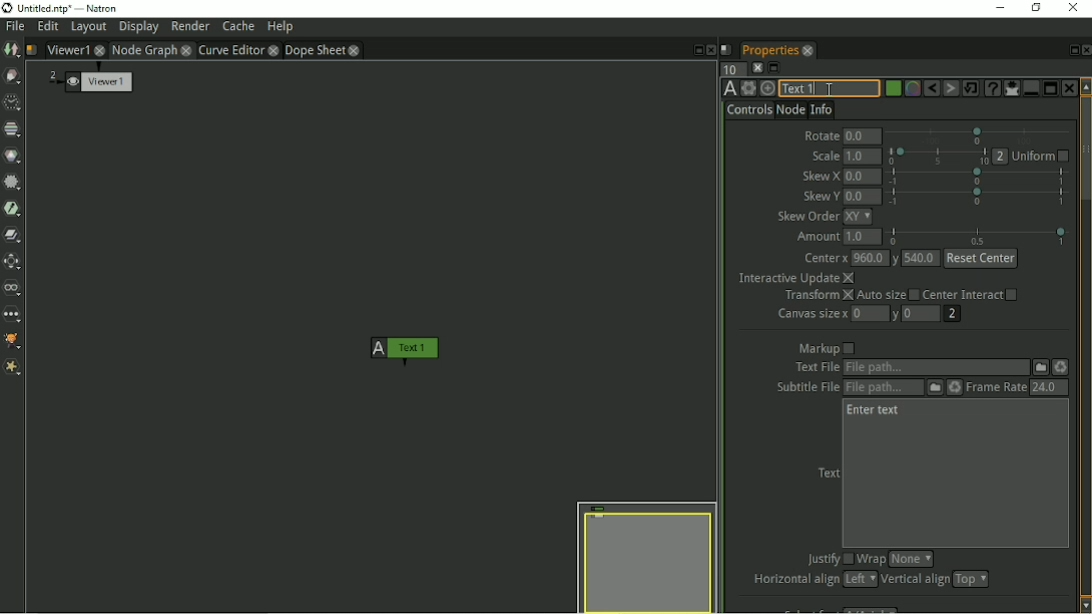 Image resolution: width=1092 pixels, height=614 pixels. Describe the element at coordinates (769, 88) in the screenshot. I see `Centers the node graph on this item` at that location.